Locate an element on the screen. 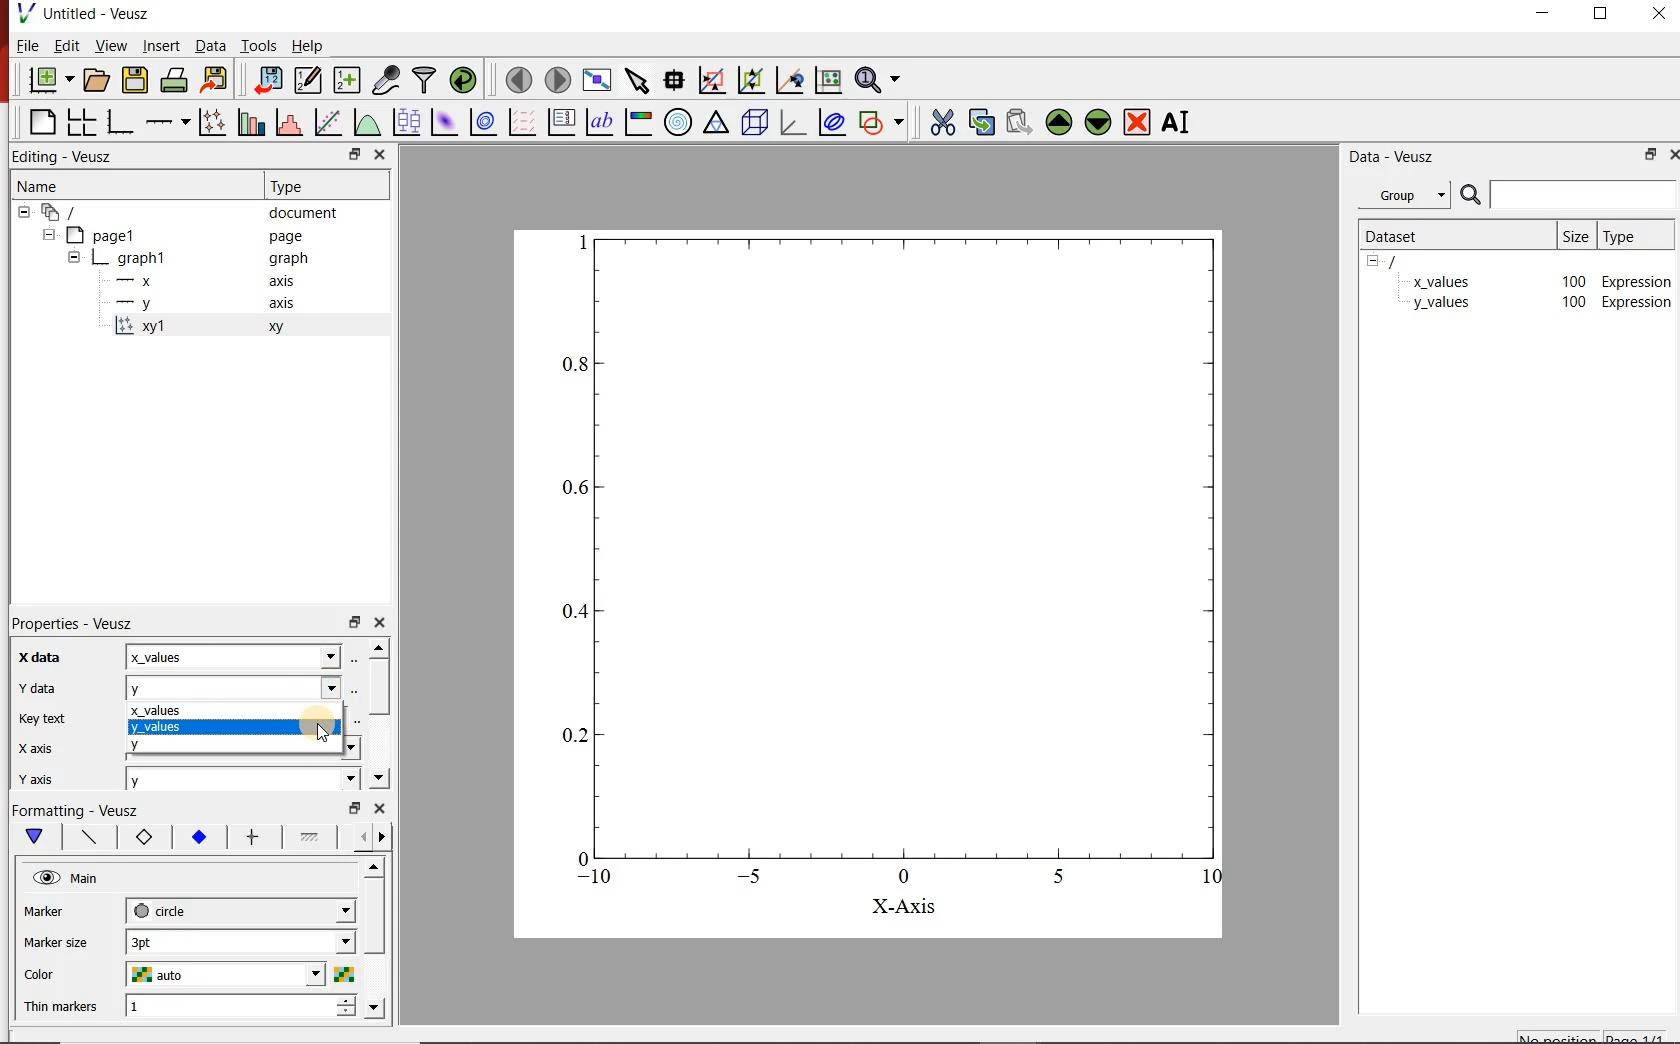  document is located at coordinates (301, 213).